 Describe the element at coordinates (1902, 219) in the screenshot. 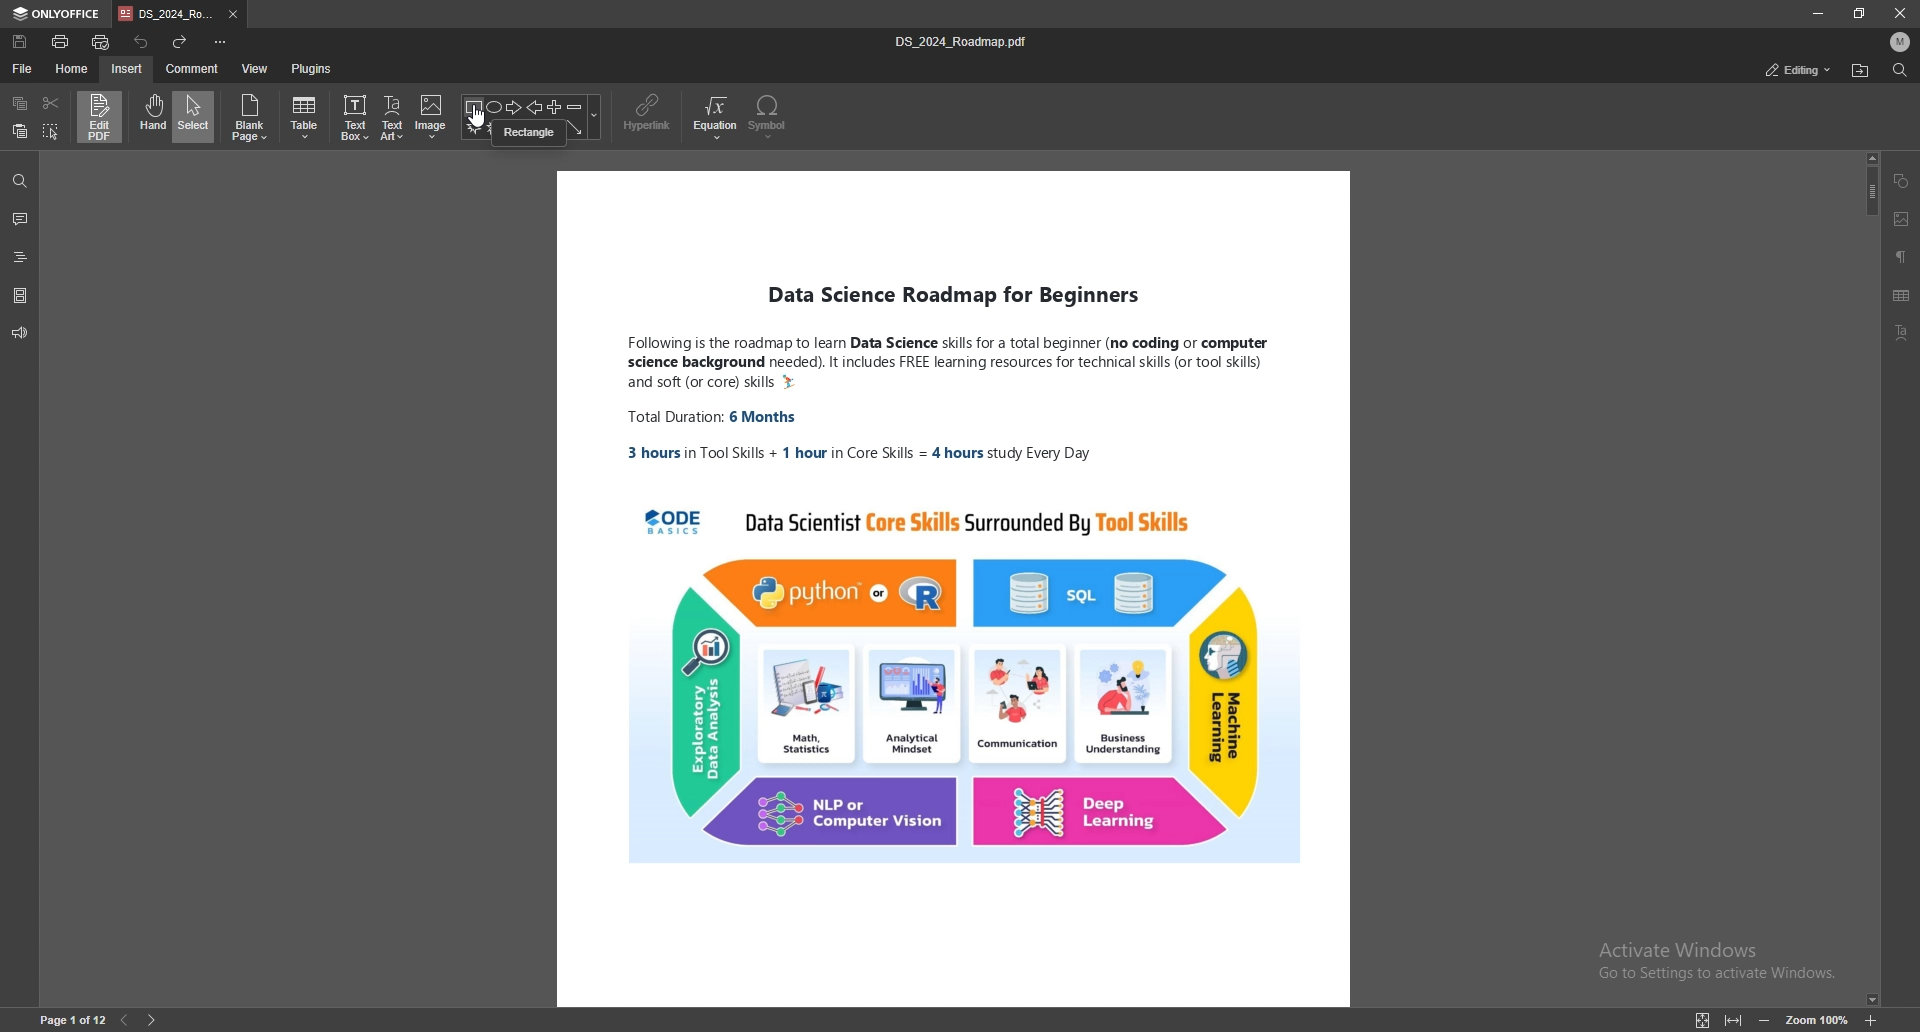

I see `image` at that location.